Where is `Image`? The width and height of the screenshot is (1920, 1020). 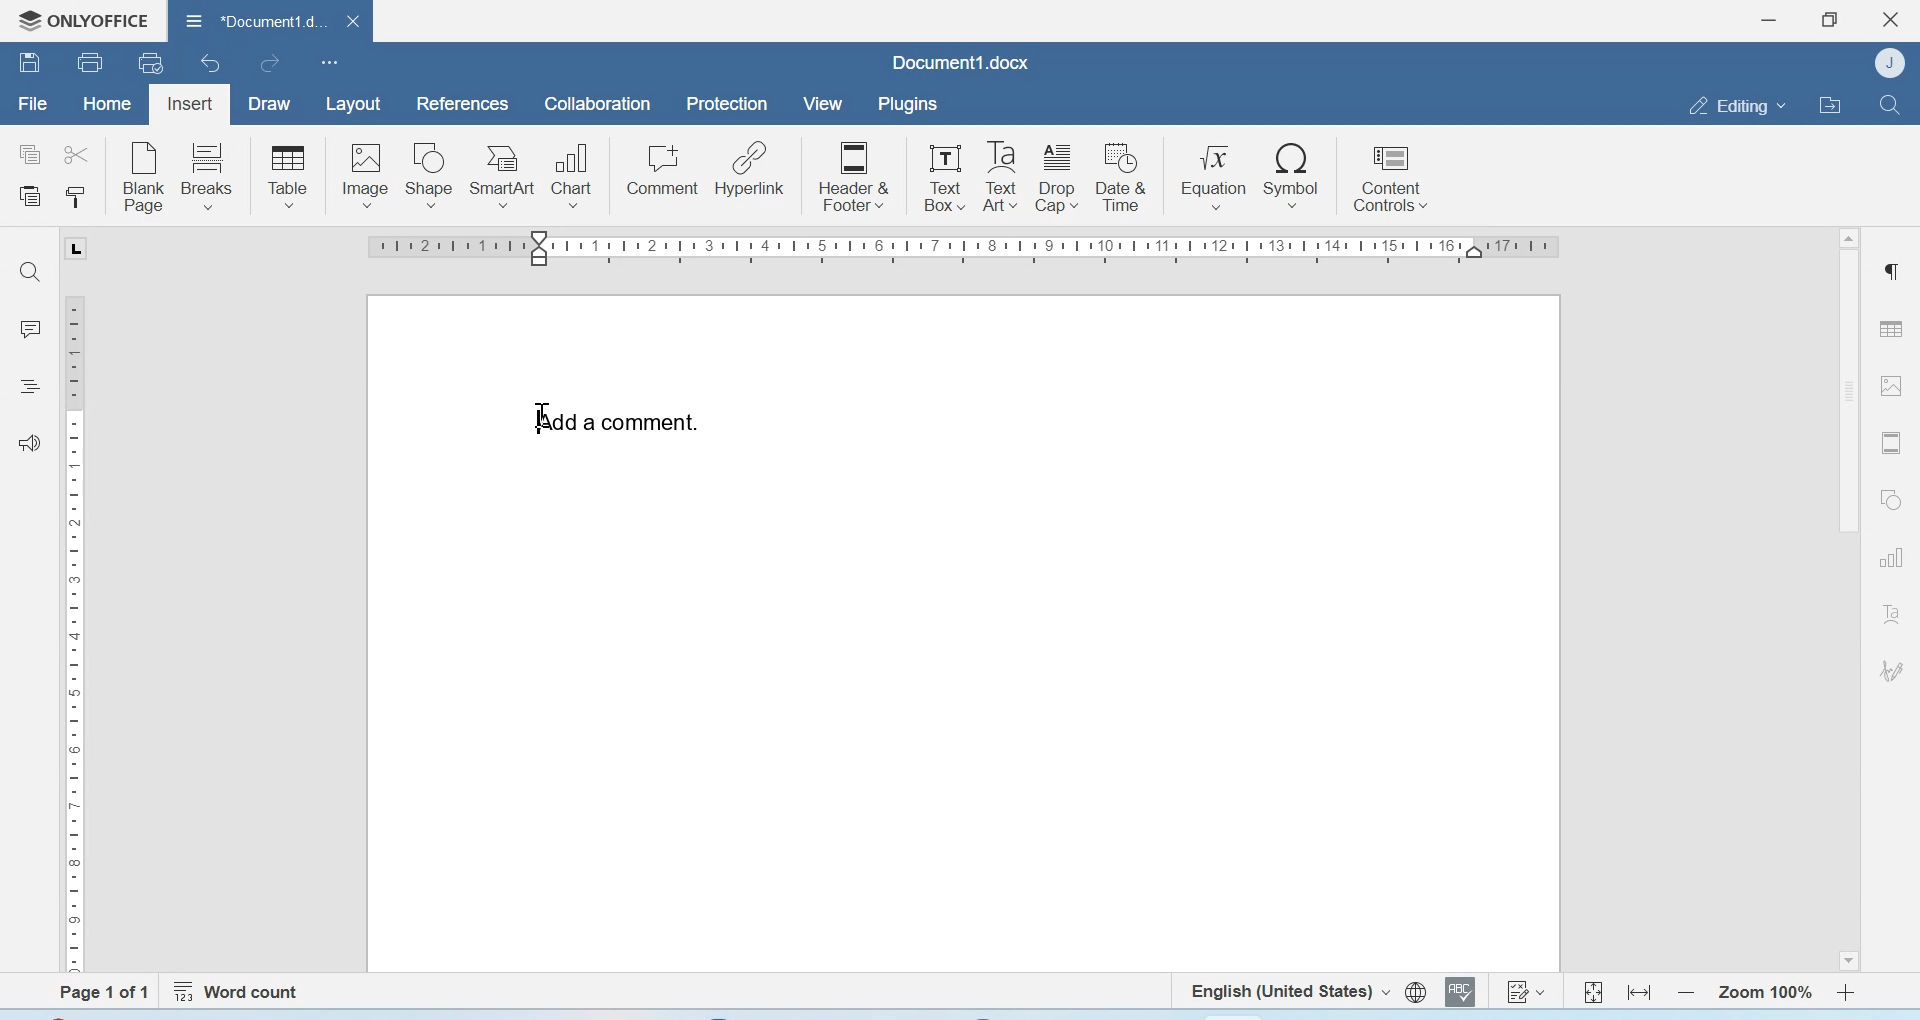 Image is located at coordinates (364, 175).